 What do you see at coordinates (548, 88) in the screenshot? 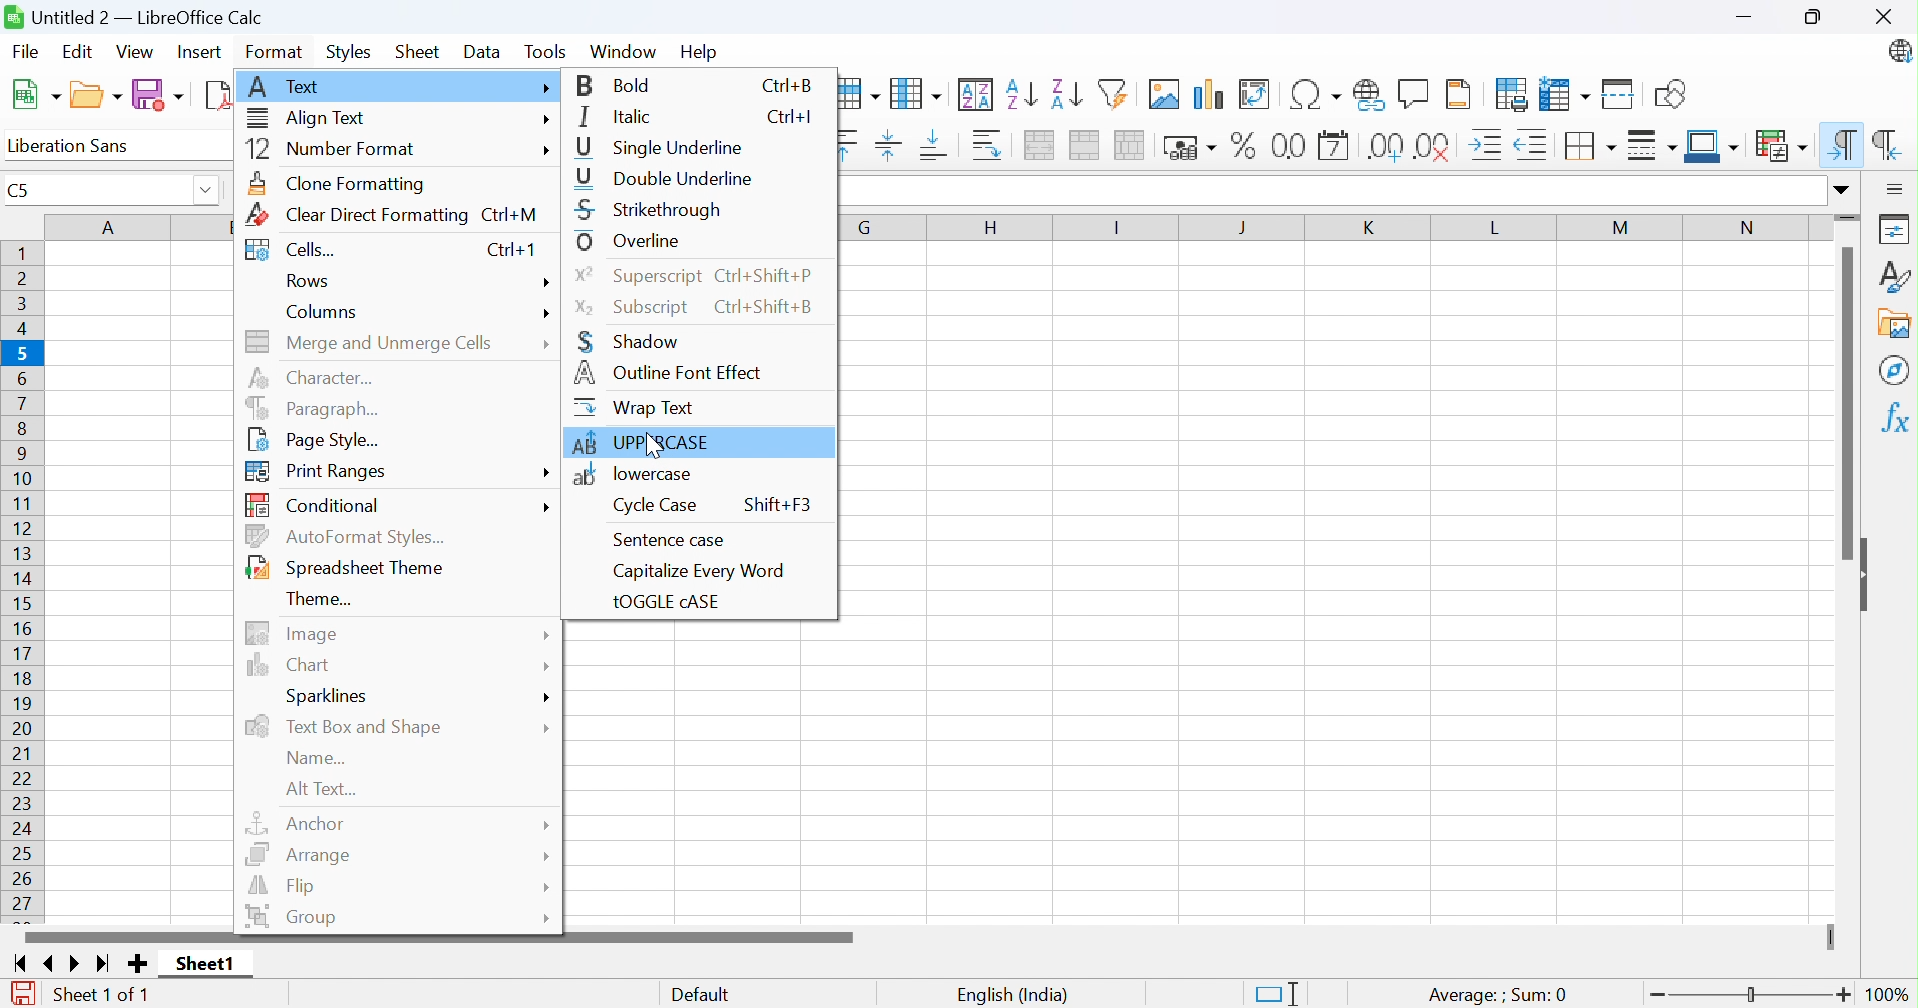
I see `More` at bounding box center [548, 88].